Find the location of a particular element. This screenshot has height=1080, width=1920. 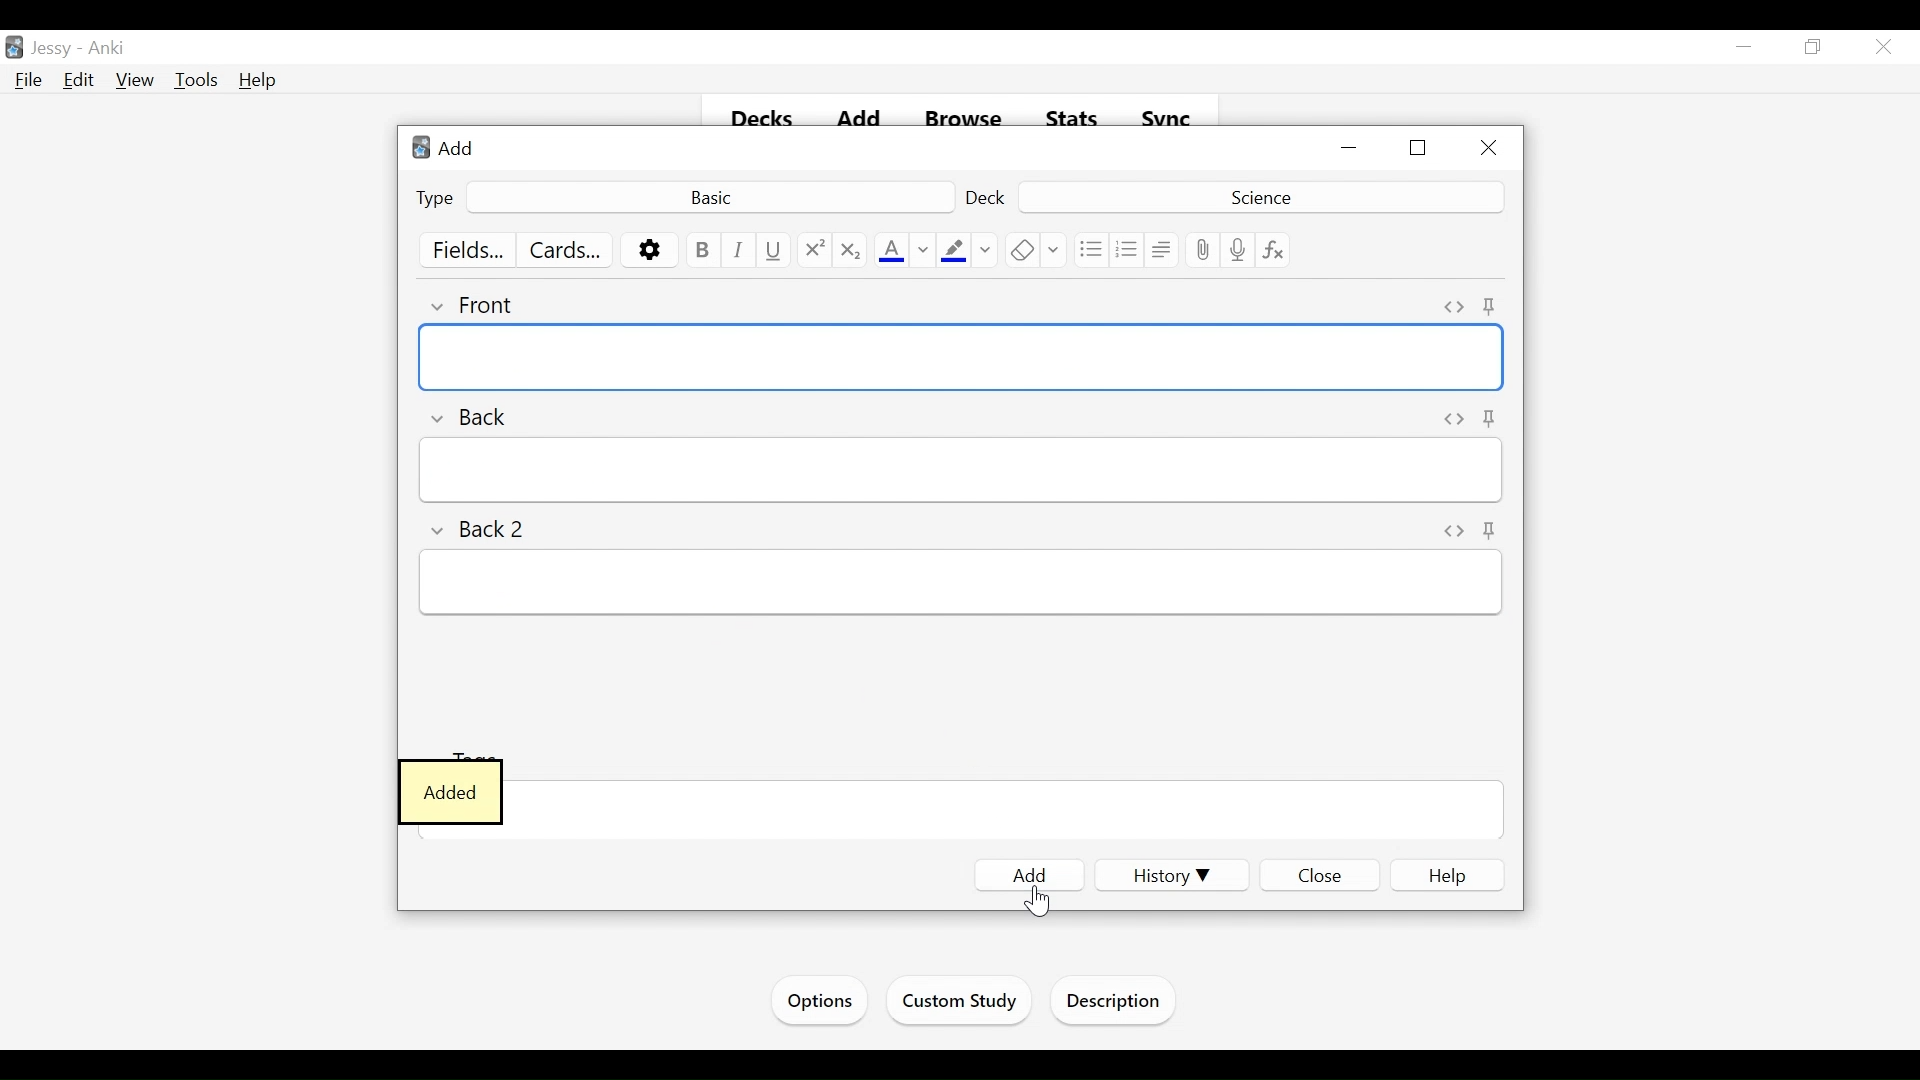

Restore is located at coordinates (1420, 149).